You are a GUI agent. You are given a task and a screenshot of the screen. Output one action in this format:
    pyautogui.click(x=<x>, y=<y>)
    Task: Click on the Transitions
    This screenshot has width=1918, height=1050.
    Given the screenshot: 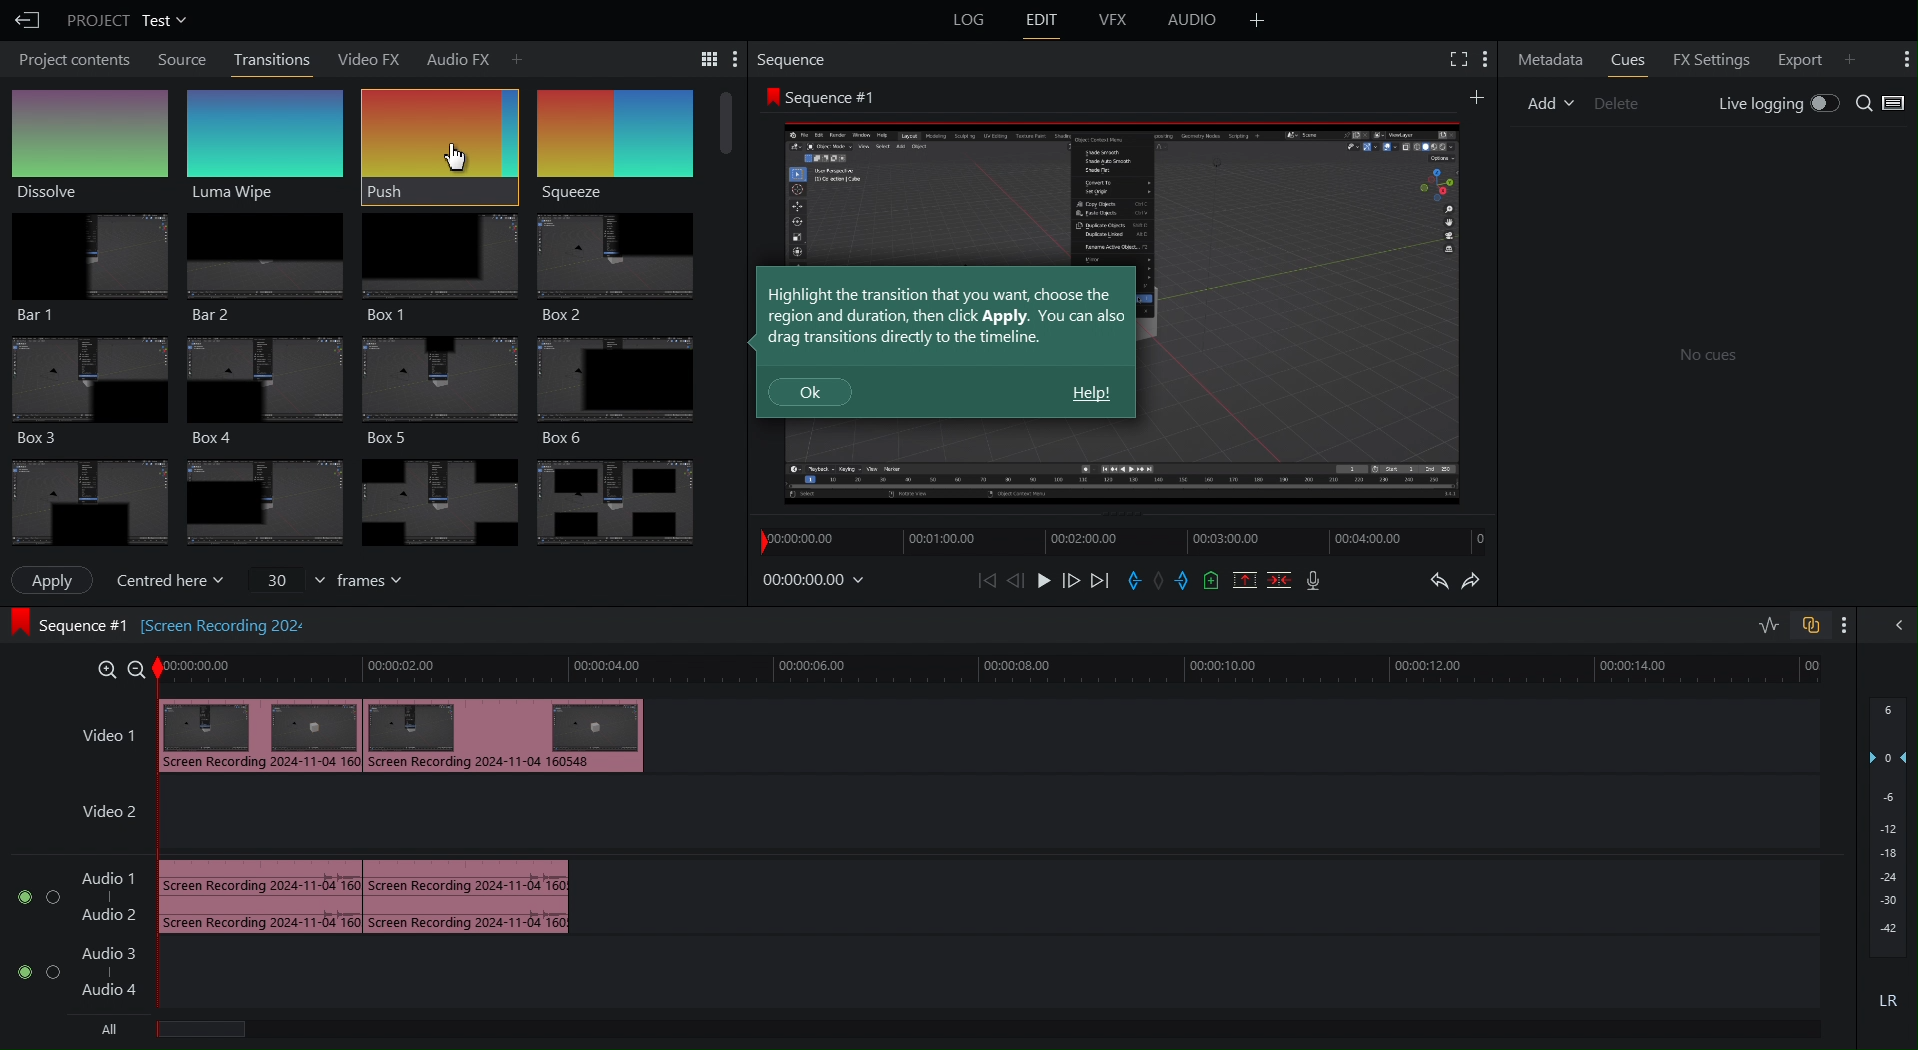 What is the action you would take?
    pyautogui.click(x=273, y=58)
    